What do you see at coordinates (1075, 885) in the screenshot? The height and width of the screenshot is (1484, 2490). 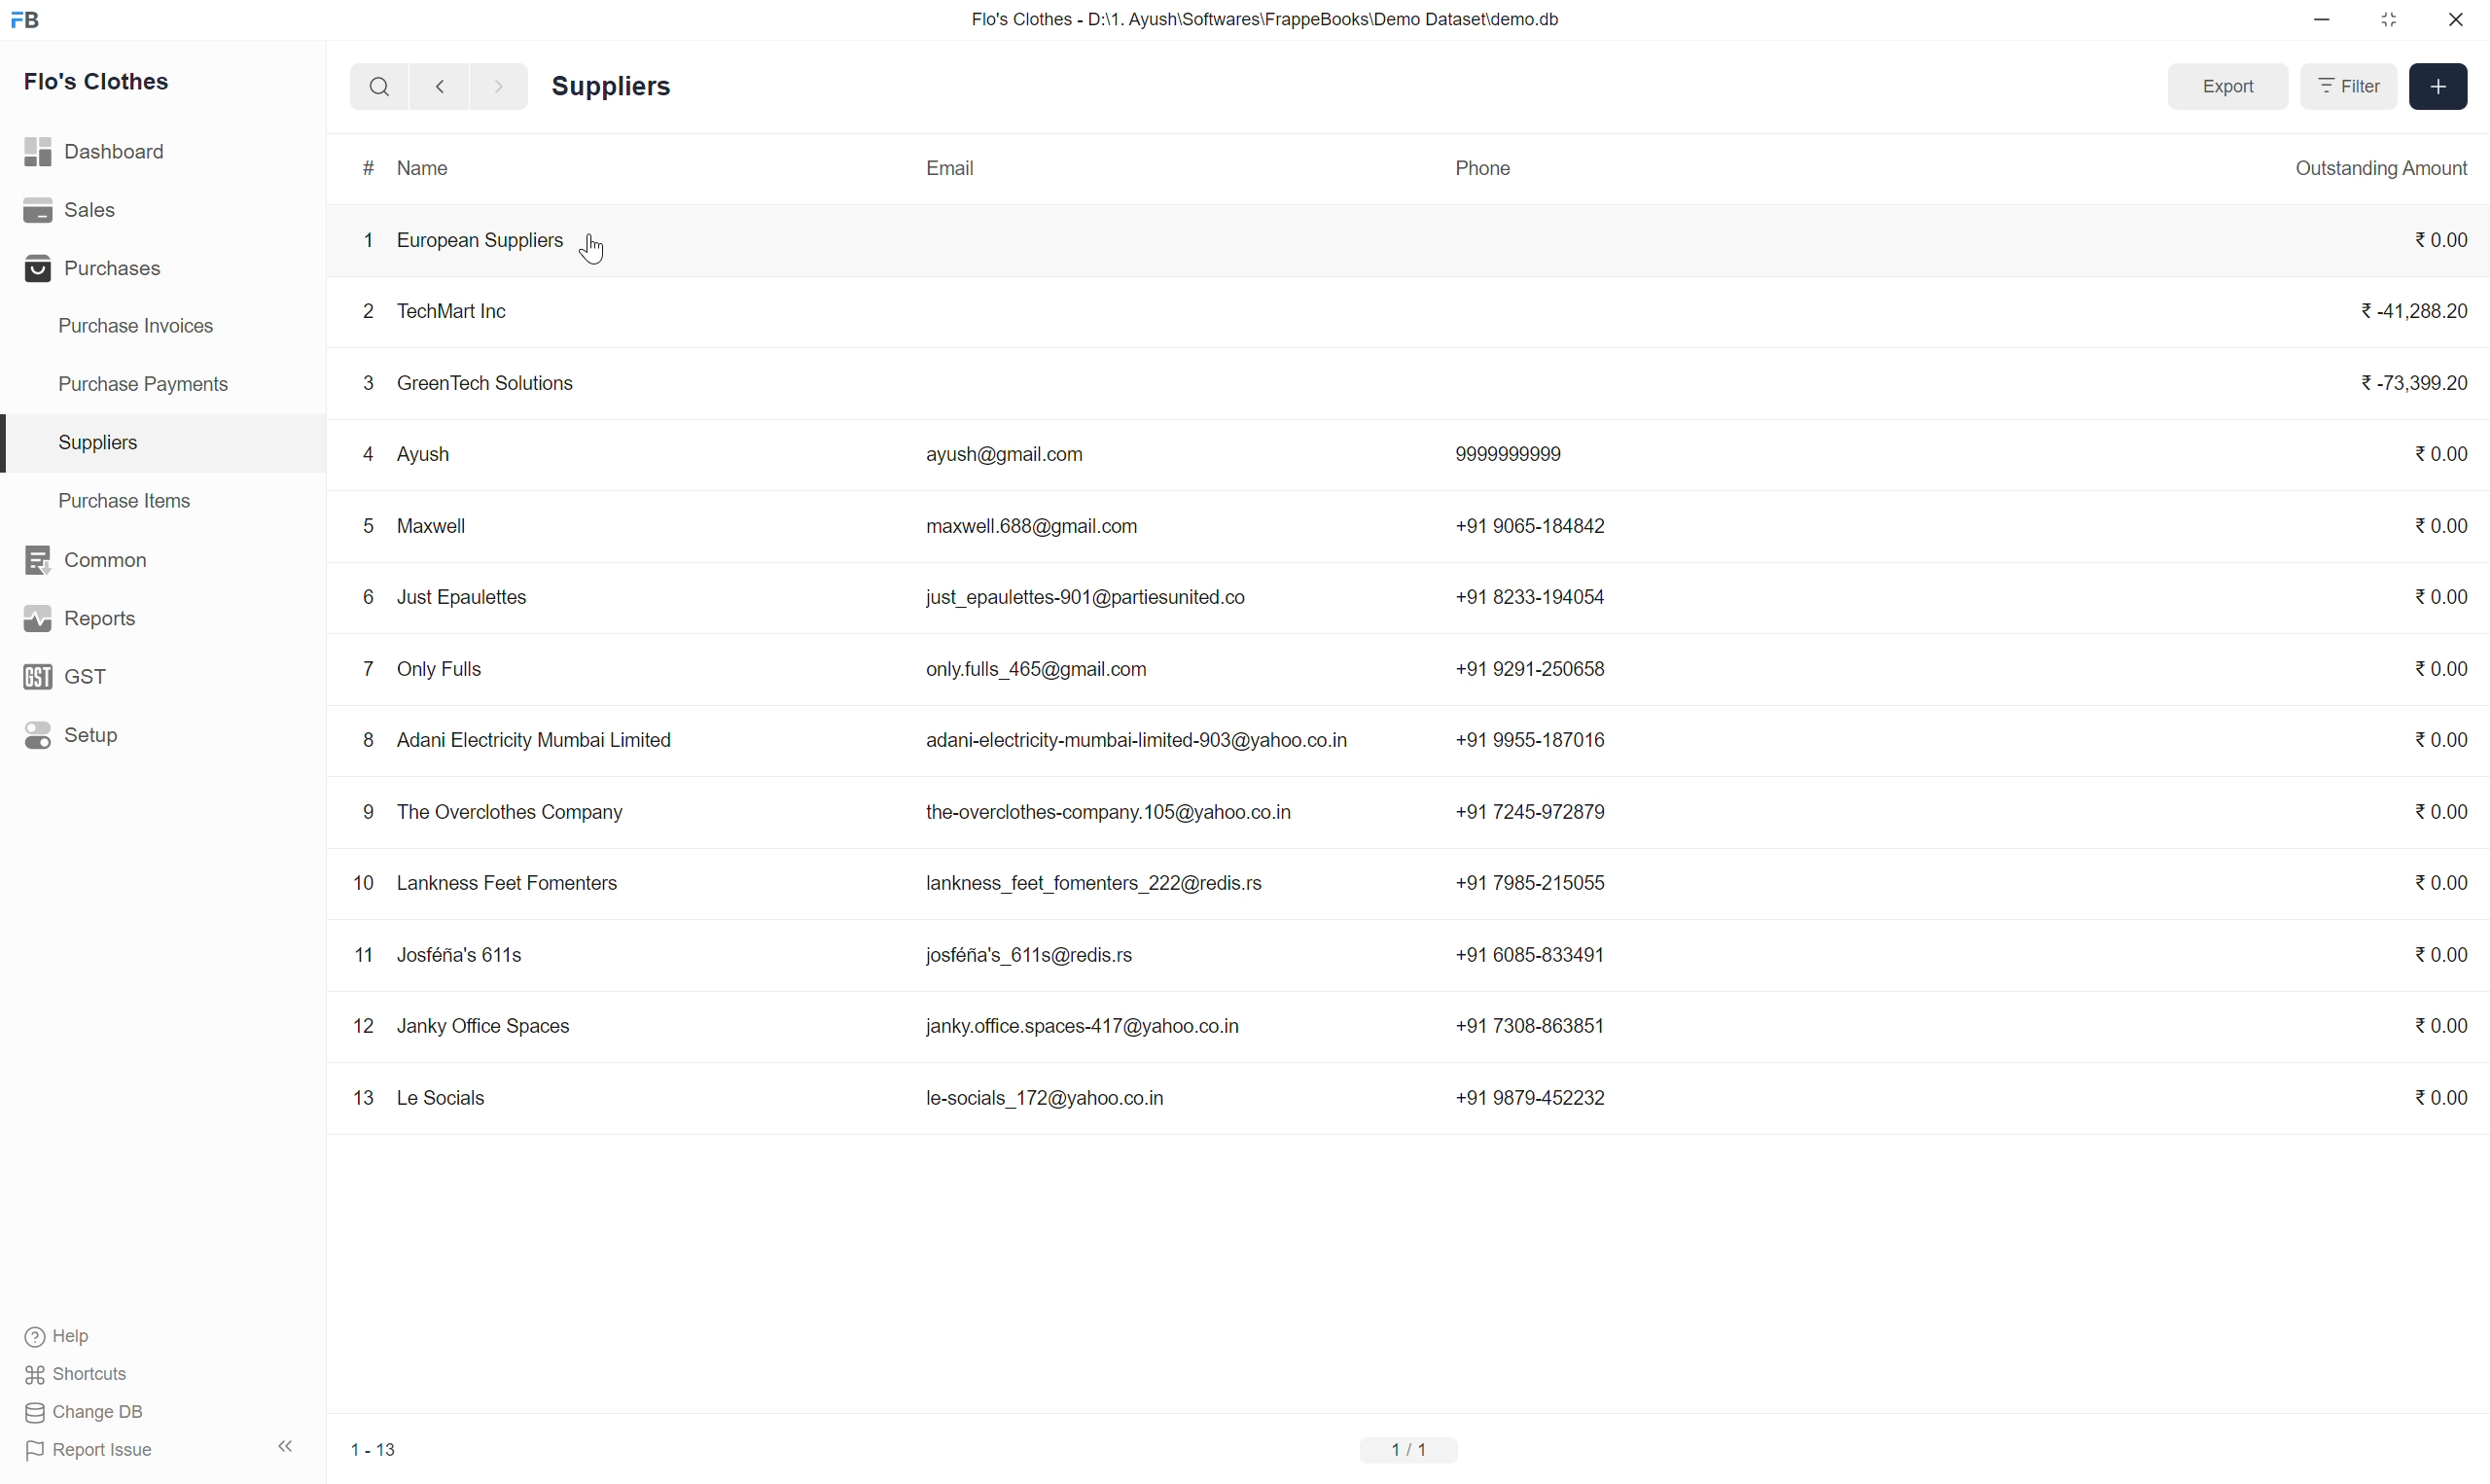 I see `lankness_feet_fomenters_222@redis.rs` at bounding box center [1075, 885].